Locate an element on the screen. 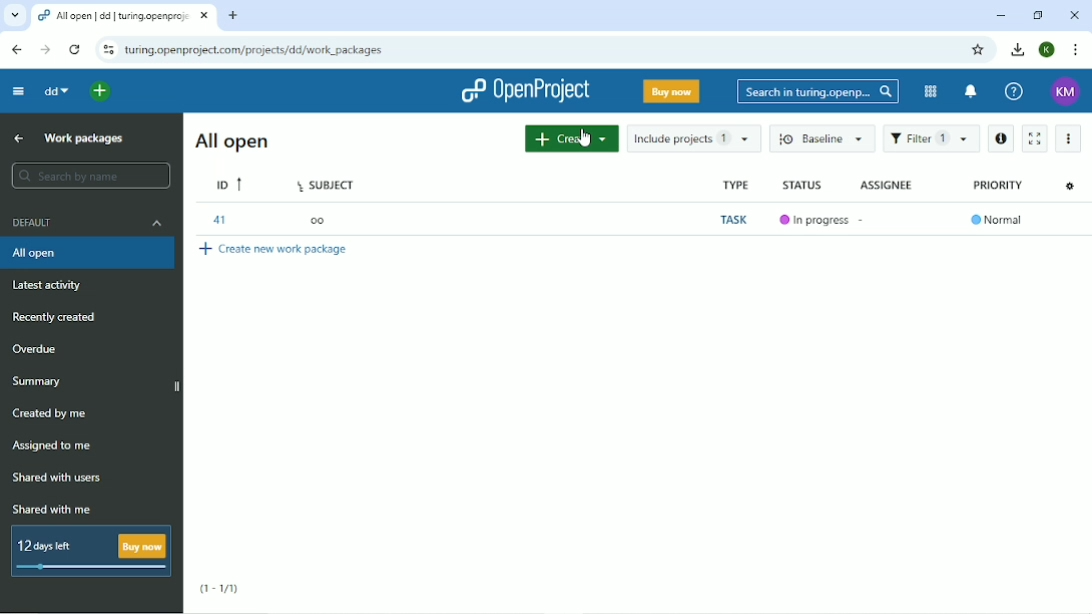  Type is located at coordinates (737, 185).